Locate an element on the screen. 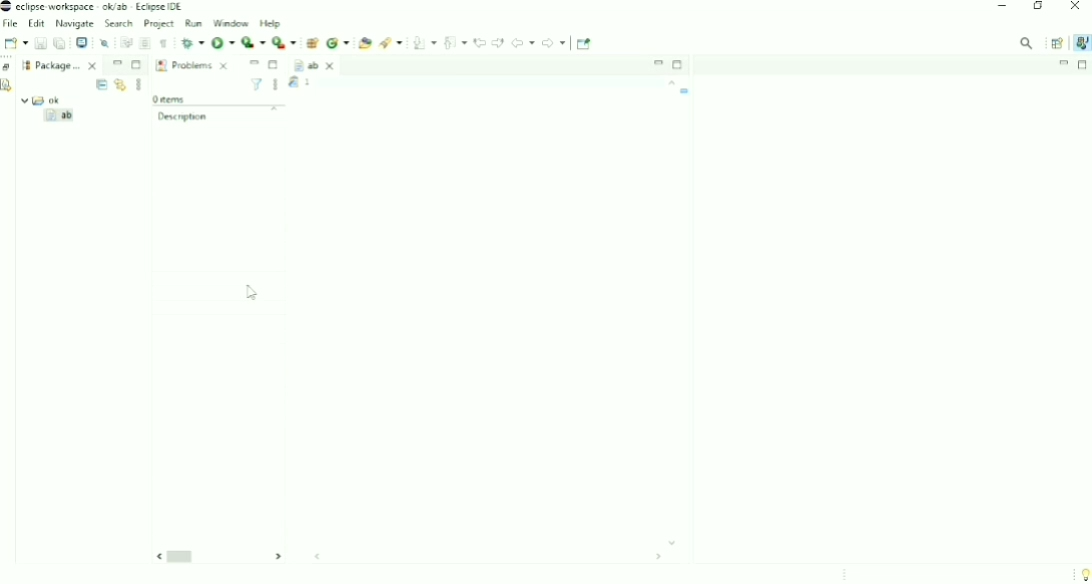 Image resolution: width=1092 pixels, height=584 pixels. eclipse workspace ok/ab Eclipse IDE is located at coordinates (94, 7).